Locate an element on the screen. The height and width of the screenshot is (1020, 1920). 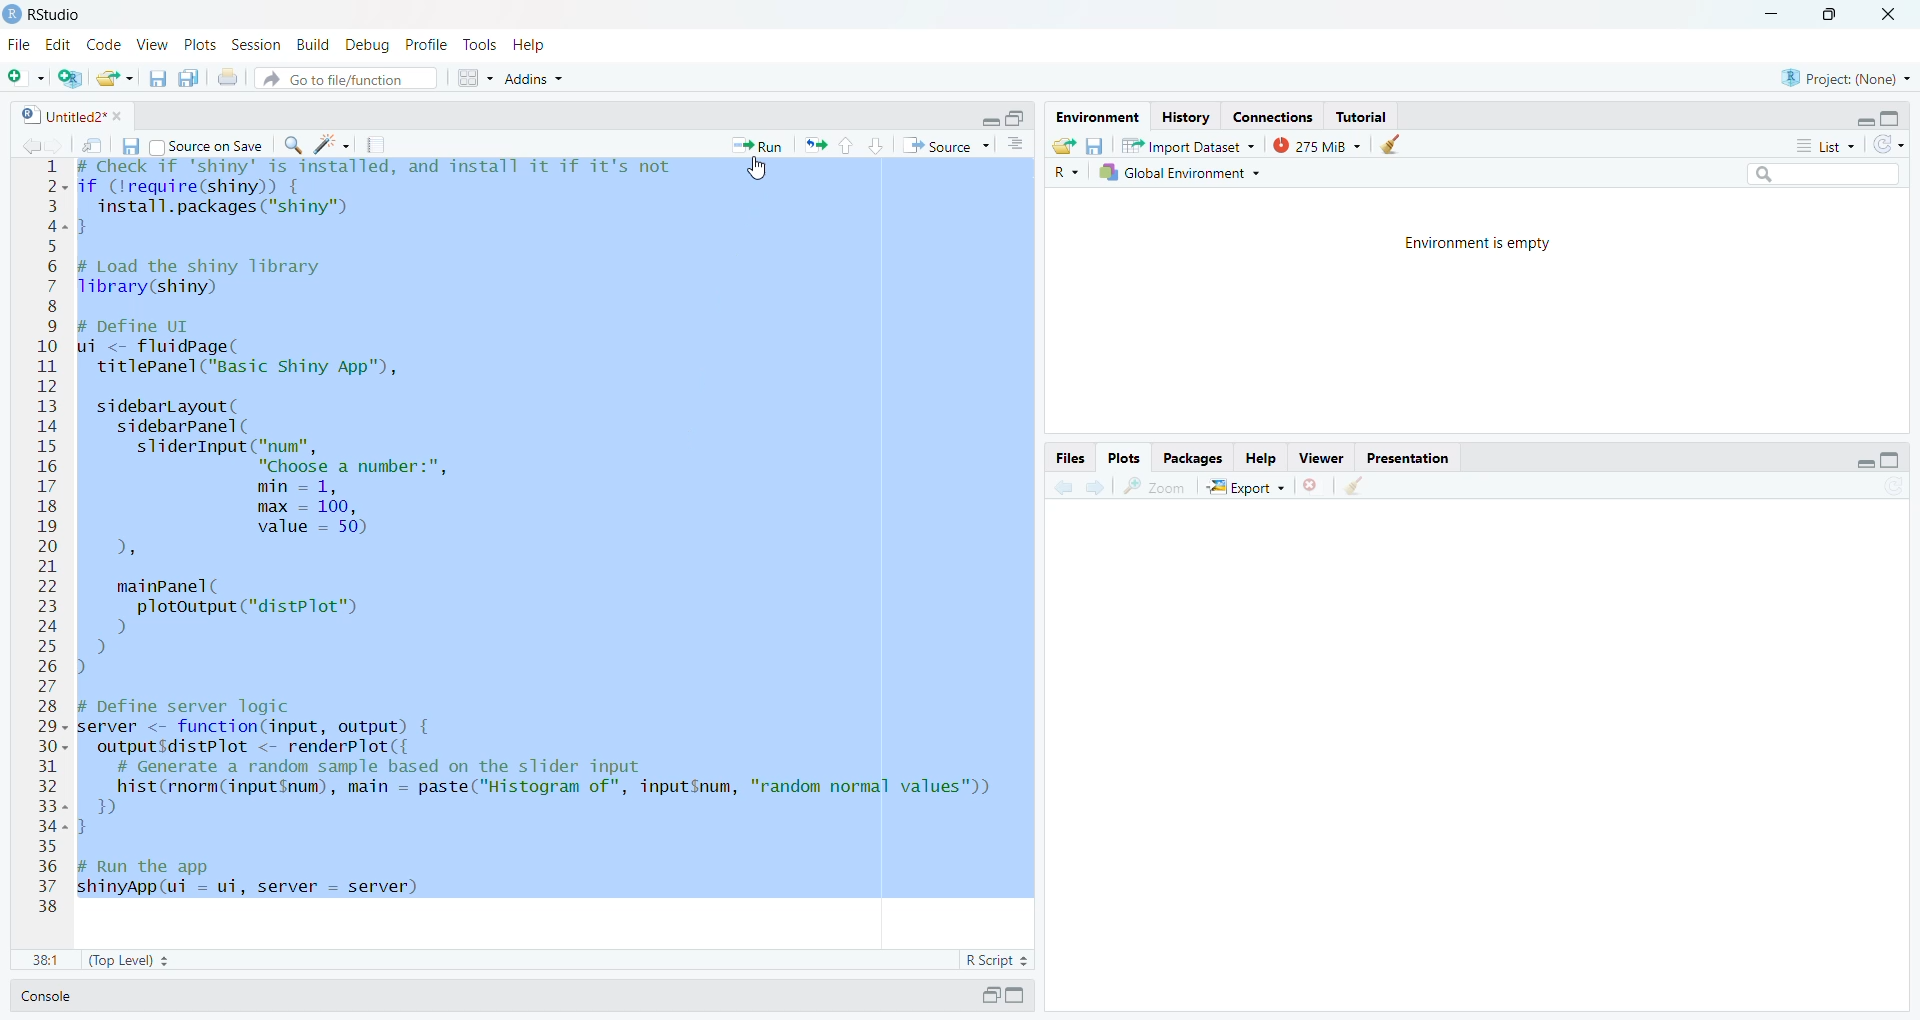
rerun is located at coordinates (815, 145).